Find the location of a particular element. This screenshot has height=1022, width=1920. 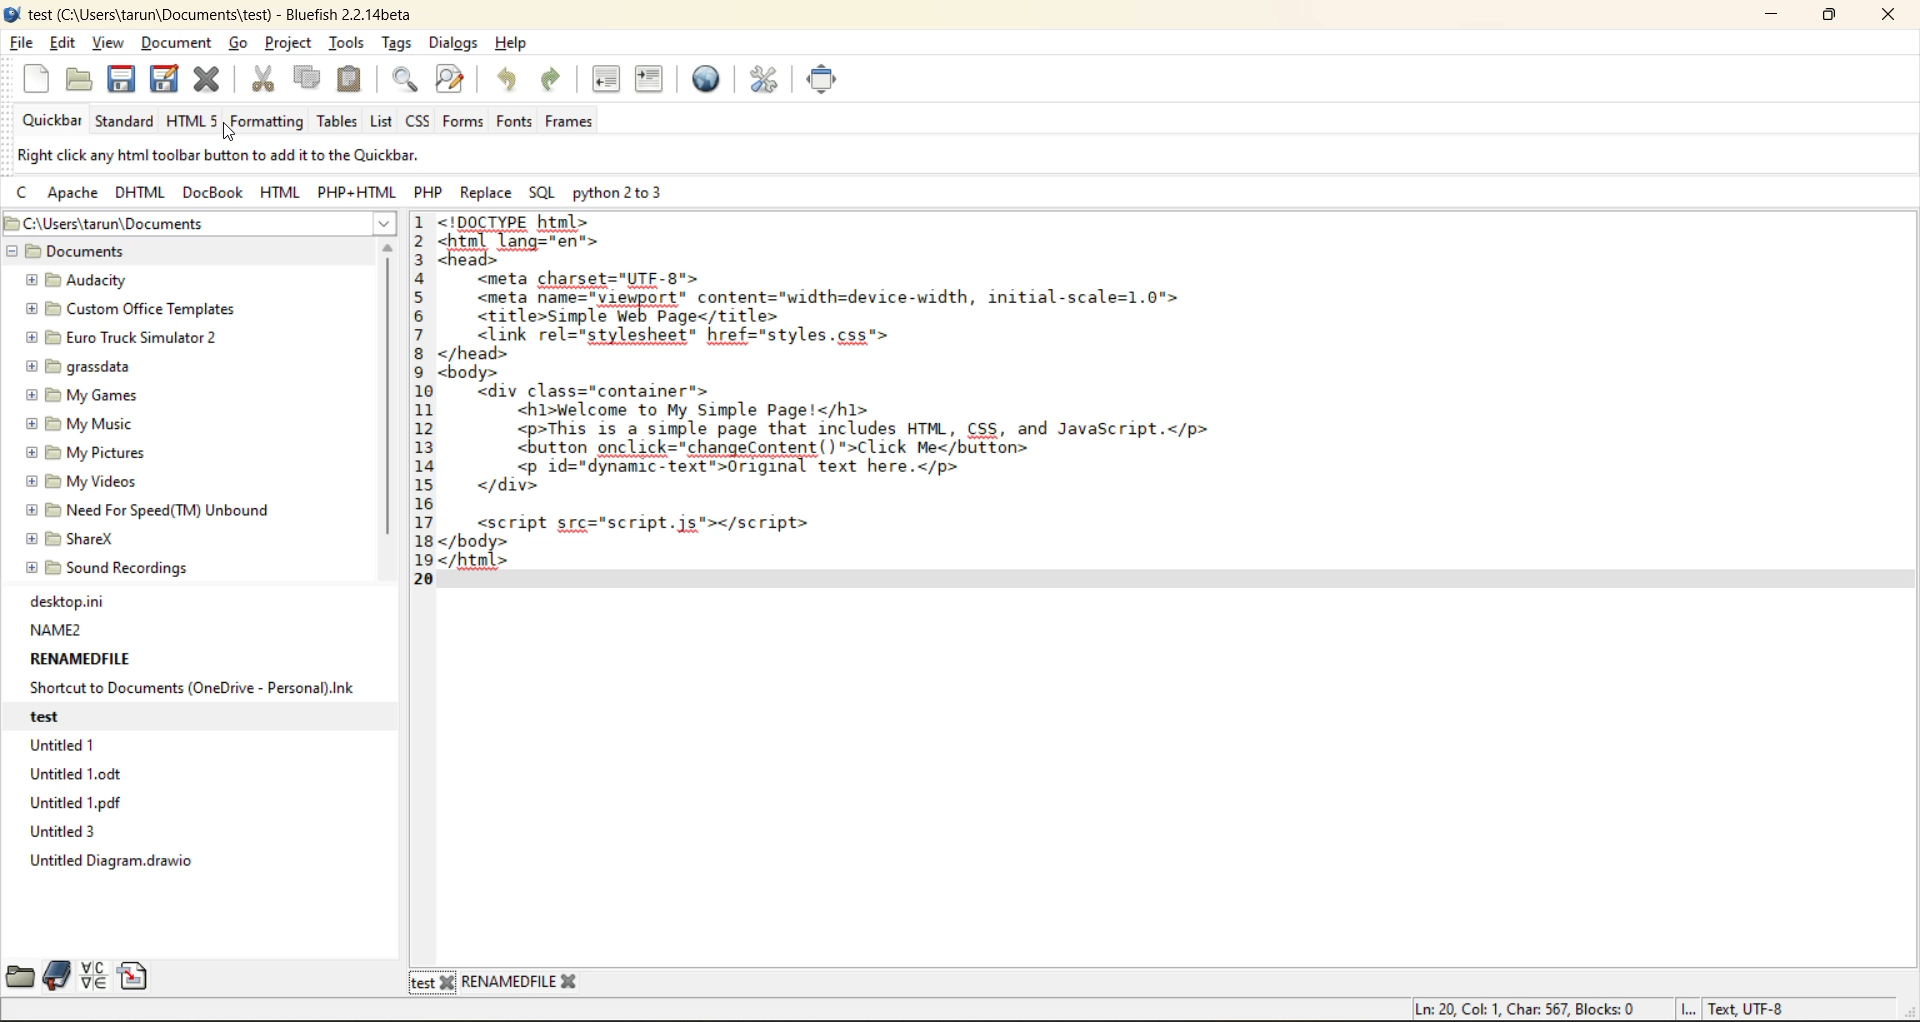

project is located at coordinates (292, 42).